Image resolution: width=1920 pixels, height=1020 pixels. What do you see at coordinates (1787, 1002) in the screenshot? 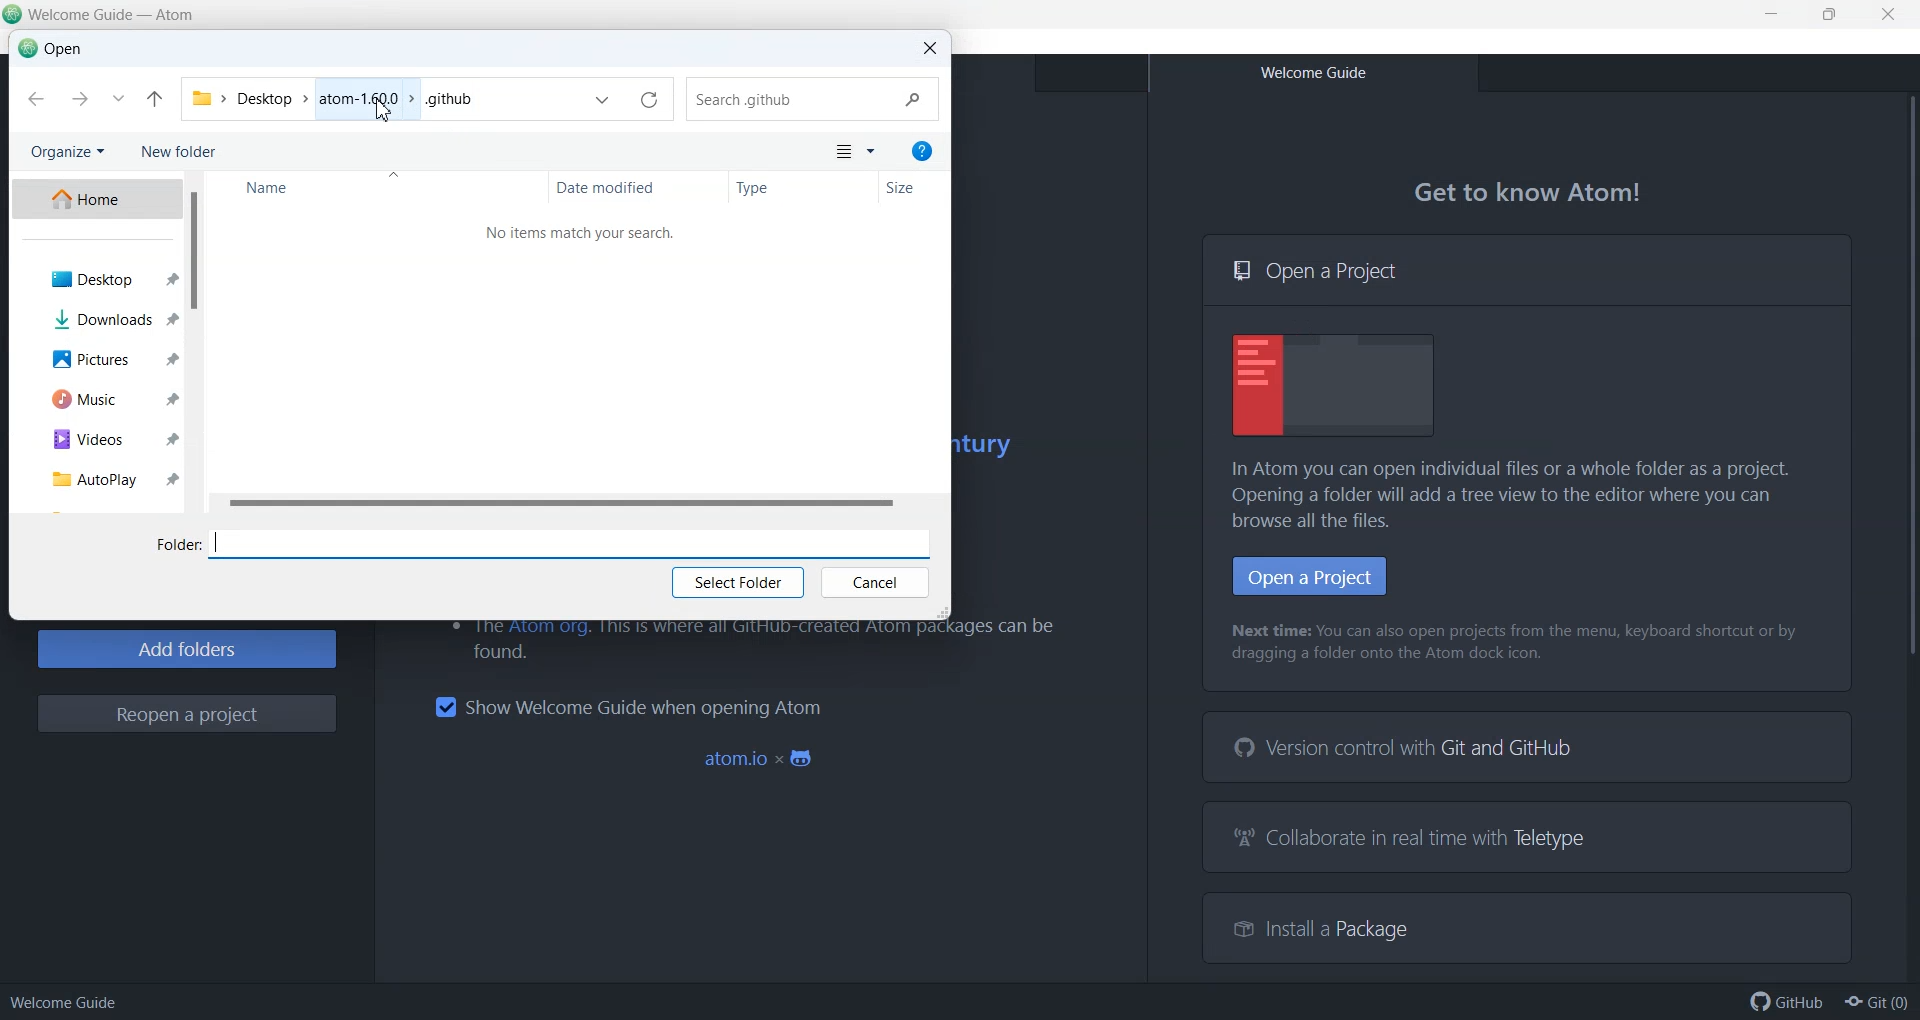
I see `GitHub` at bounding box center [1787, 1002].